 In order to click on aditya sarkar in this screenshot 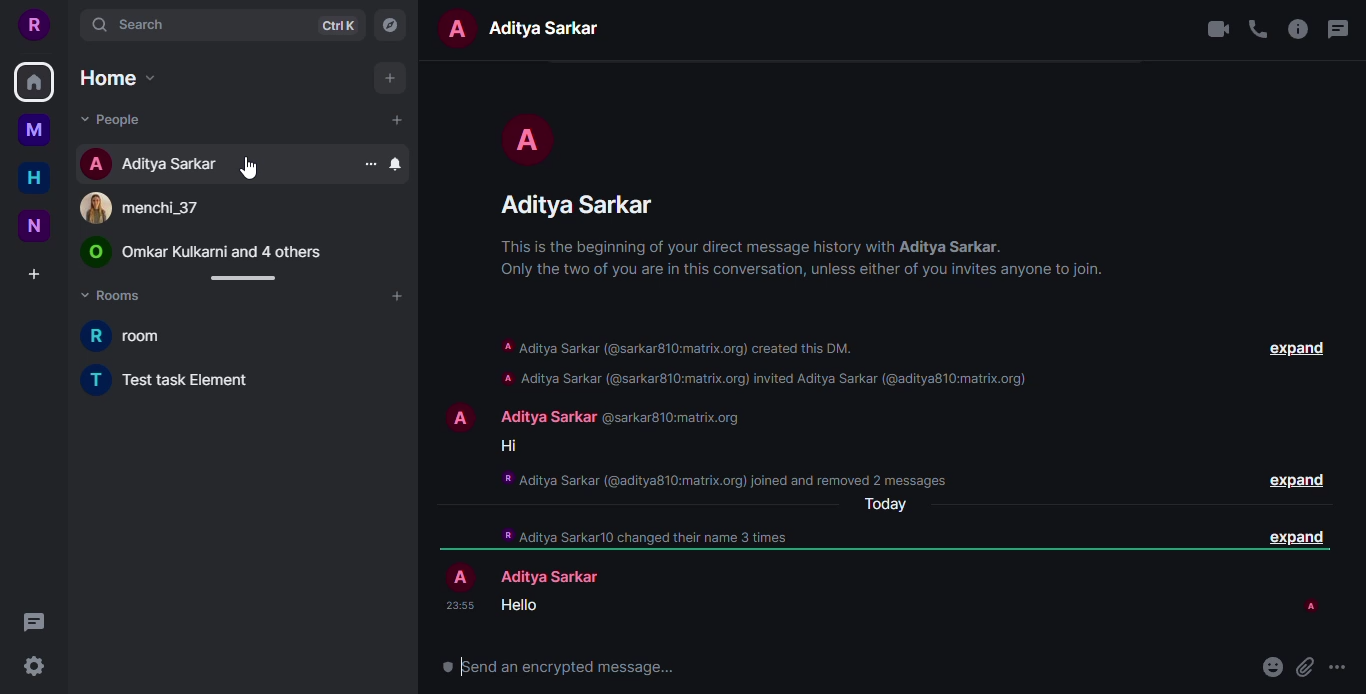, I will do `click(558, 576)`.